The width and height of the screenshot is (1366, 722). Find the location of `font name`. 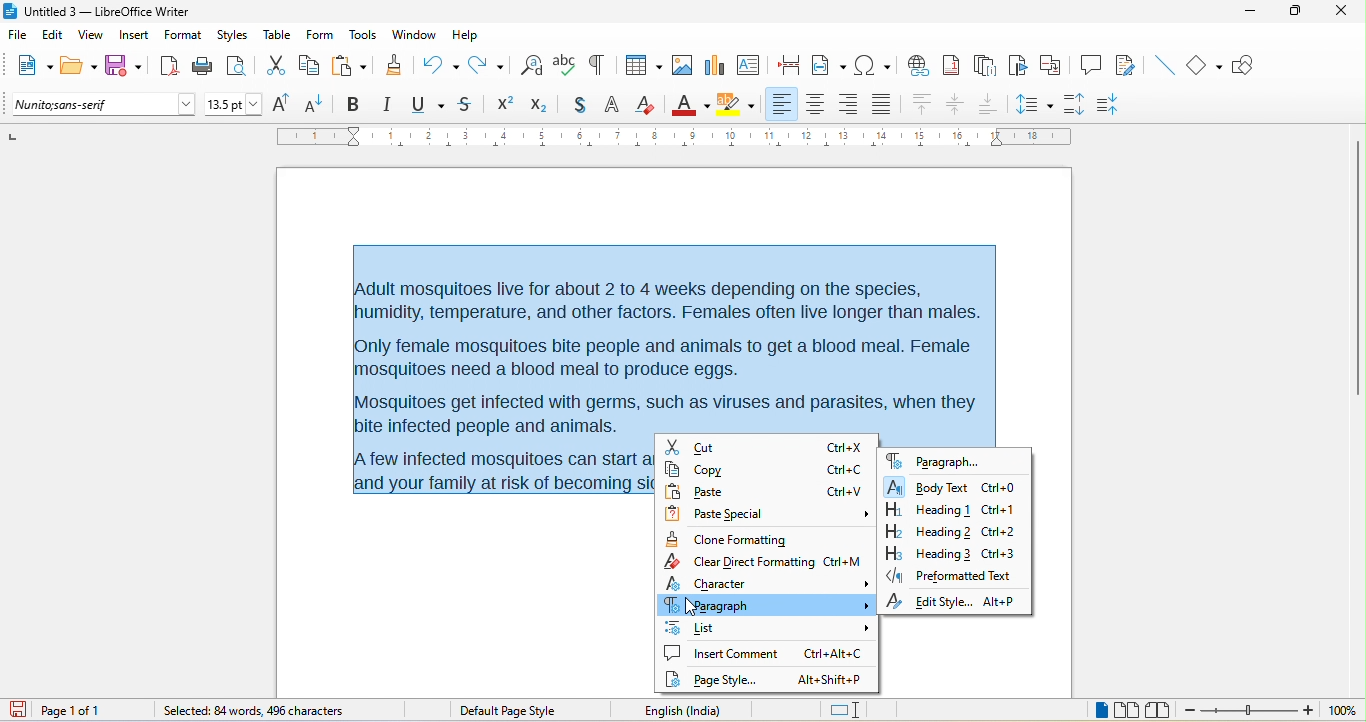

font name is located at coordinates (105, 105).